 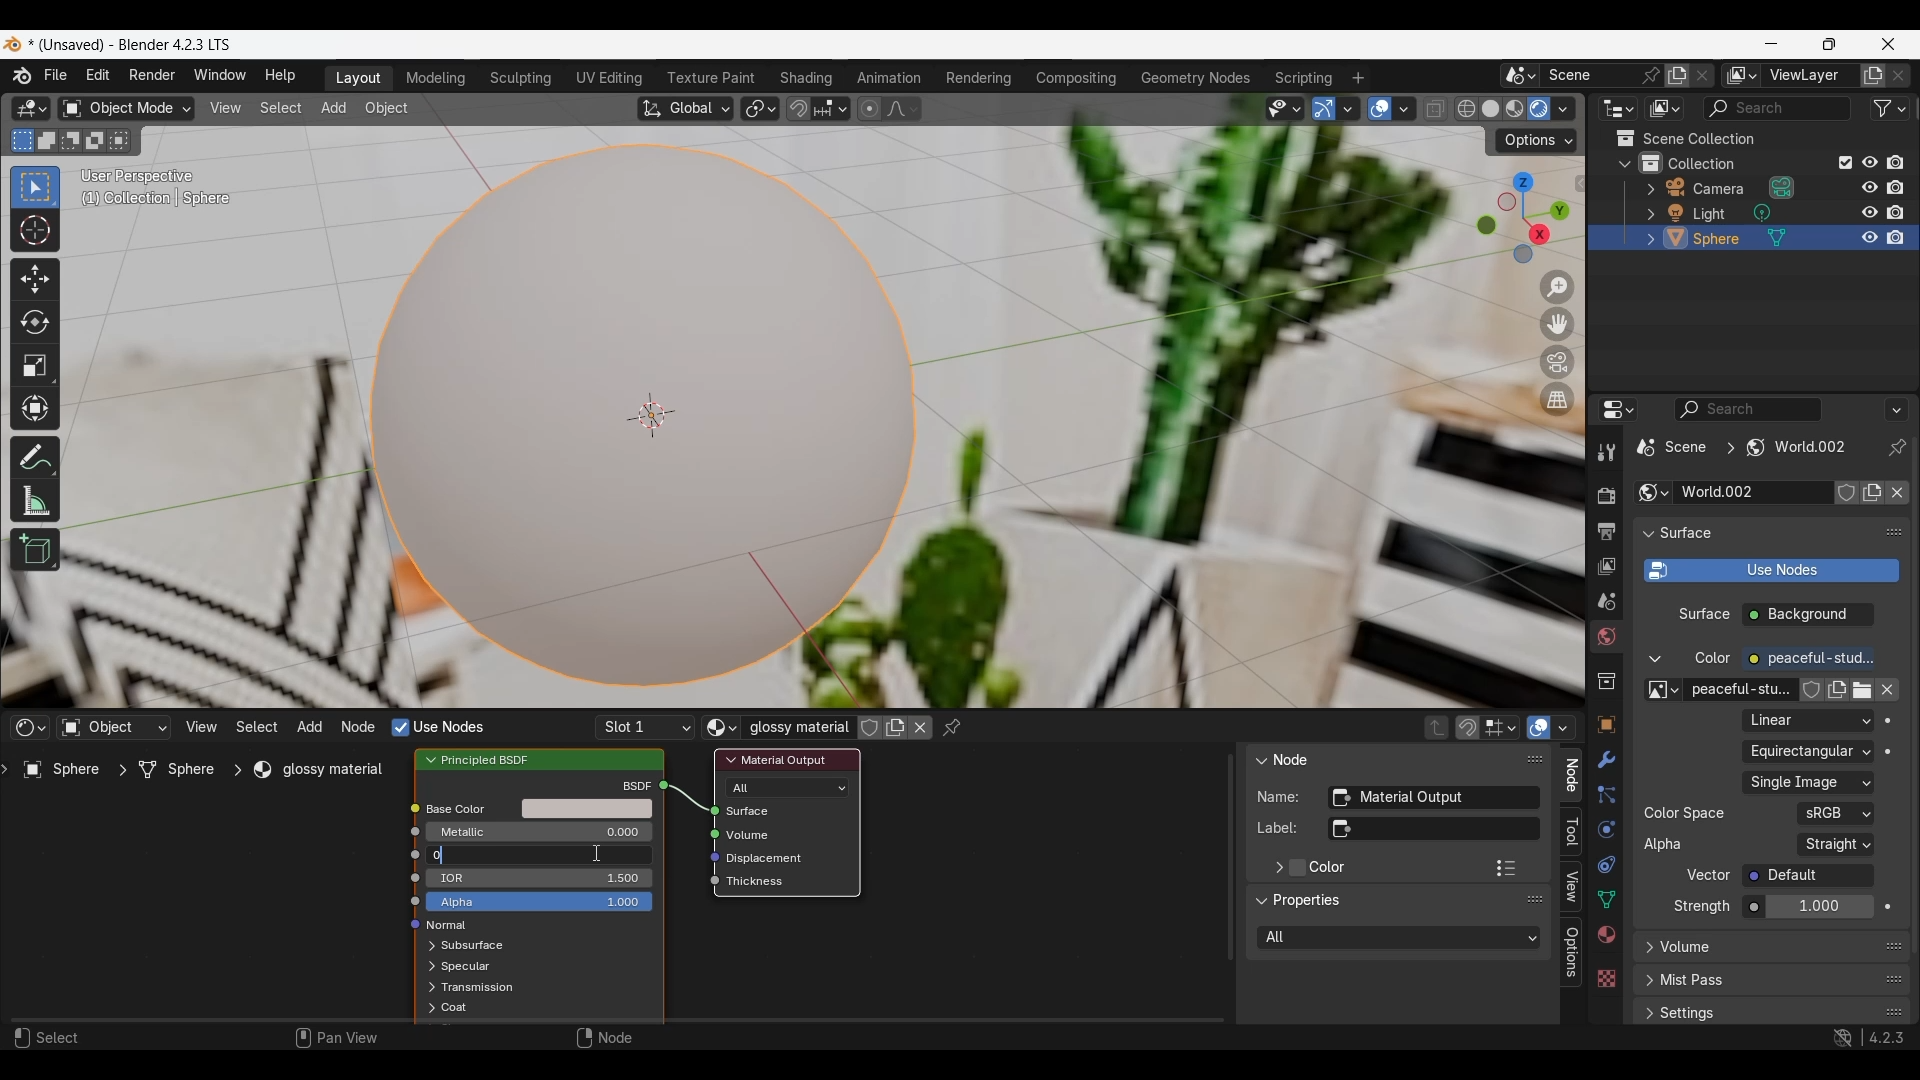 I want to click on respectively hide in viewport, so click(x=1865, y=214).